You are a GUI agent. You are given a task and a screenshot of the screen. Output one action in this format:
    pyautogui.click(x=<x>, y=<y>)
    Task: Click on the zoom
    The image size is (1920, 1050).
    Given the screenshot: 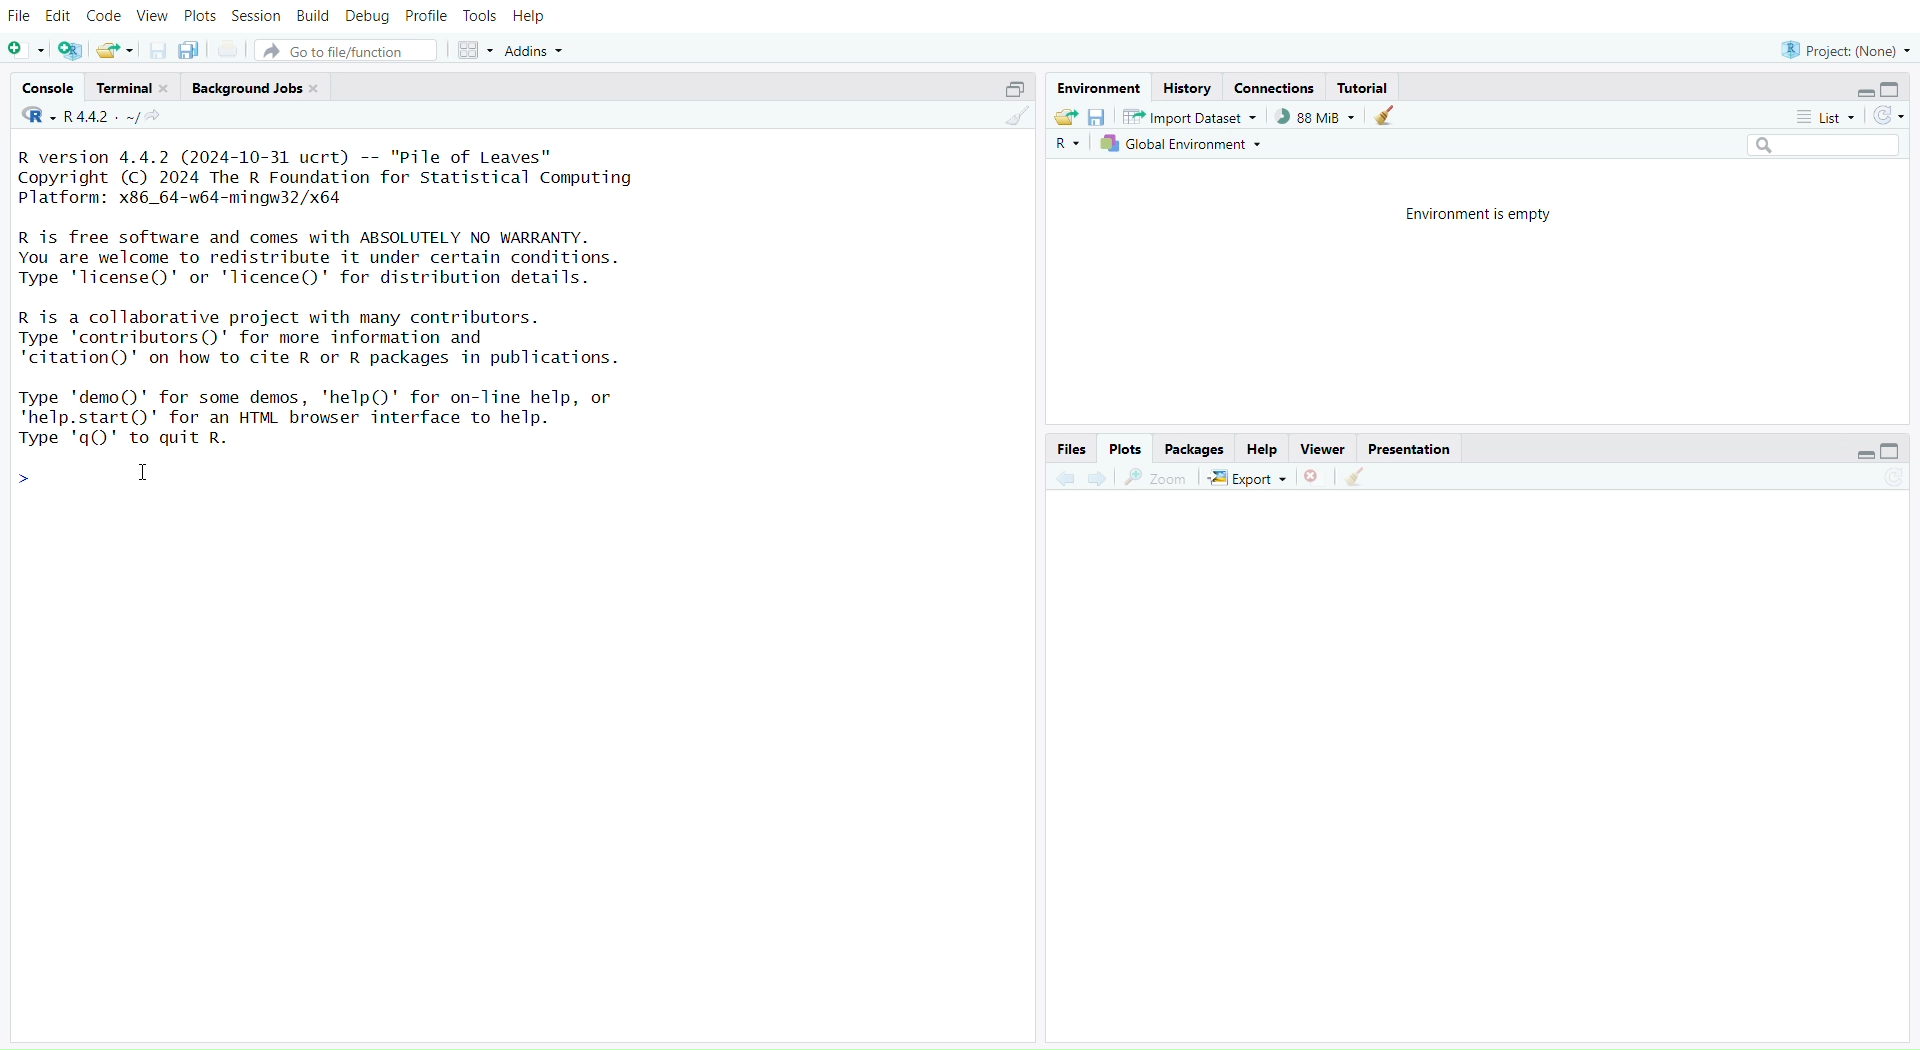 What is the action you would take?
    pyautogui.click(x=1156, y=480)
    